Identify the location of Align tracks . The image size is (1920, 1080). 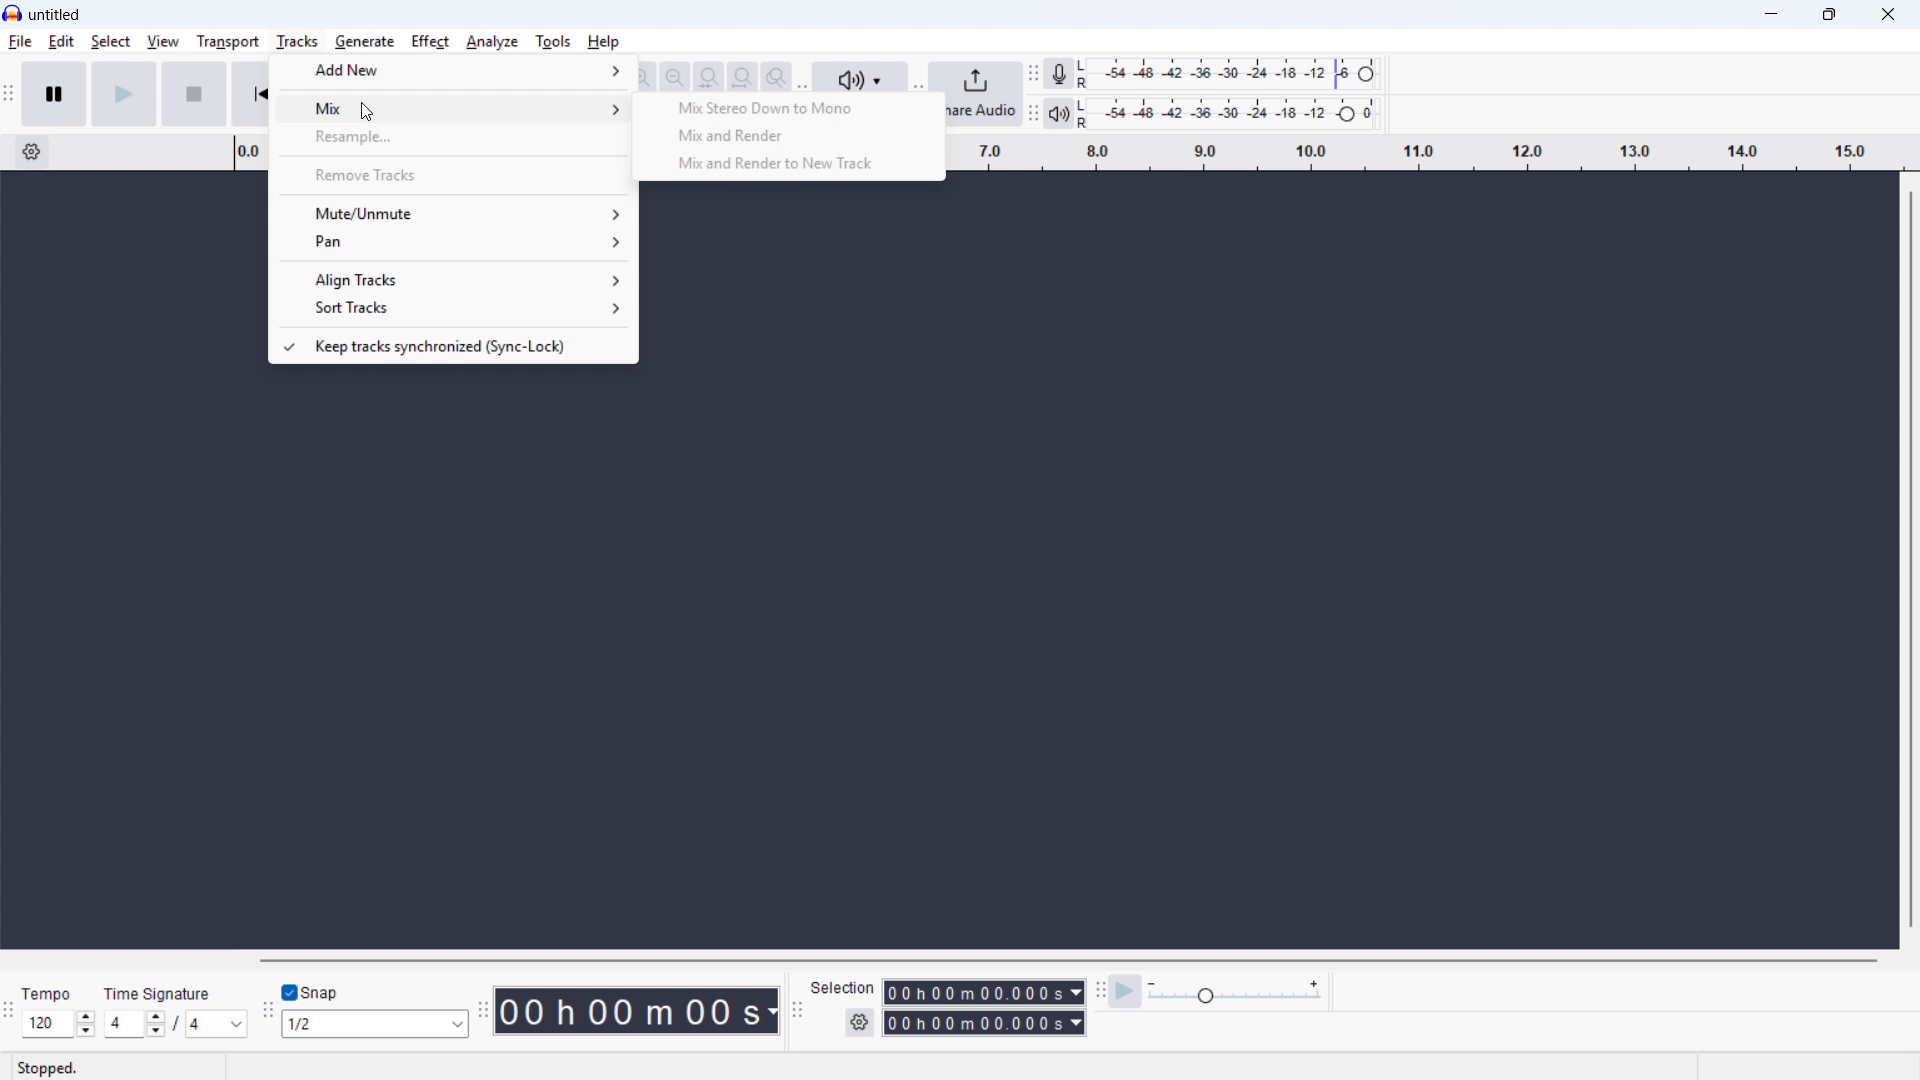
(452, 279).